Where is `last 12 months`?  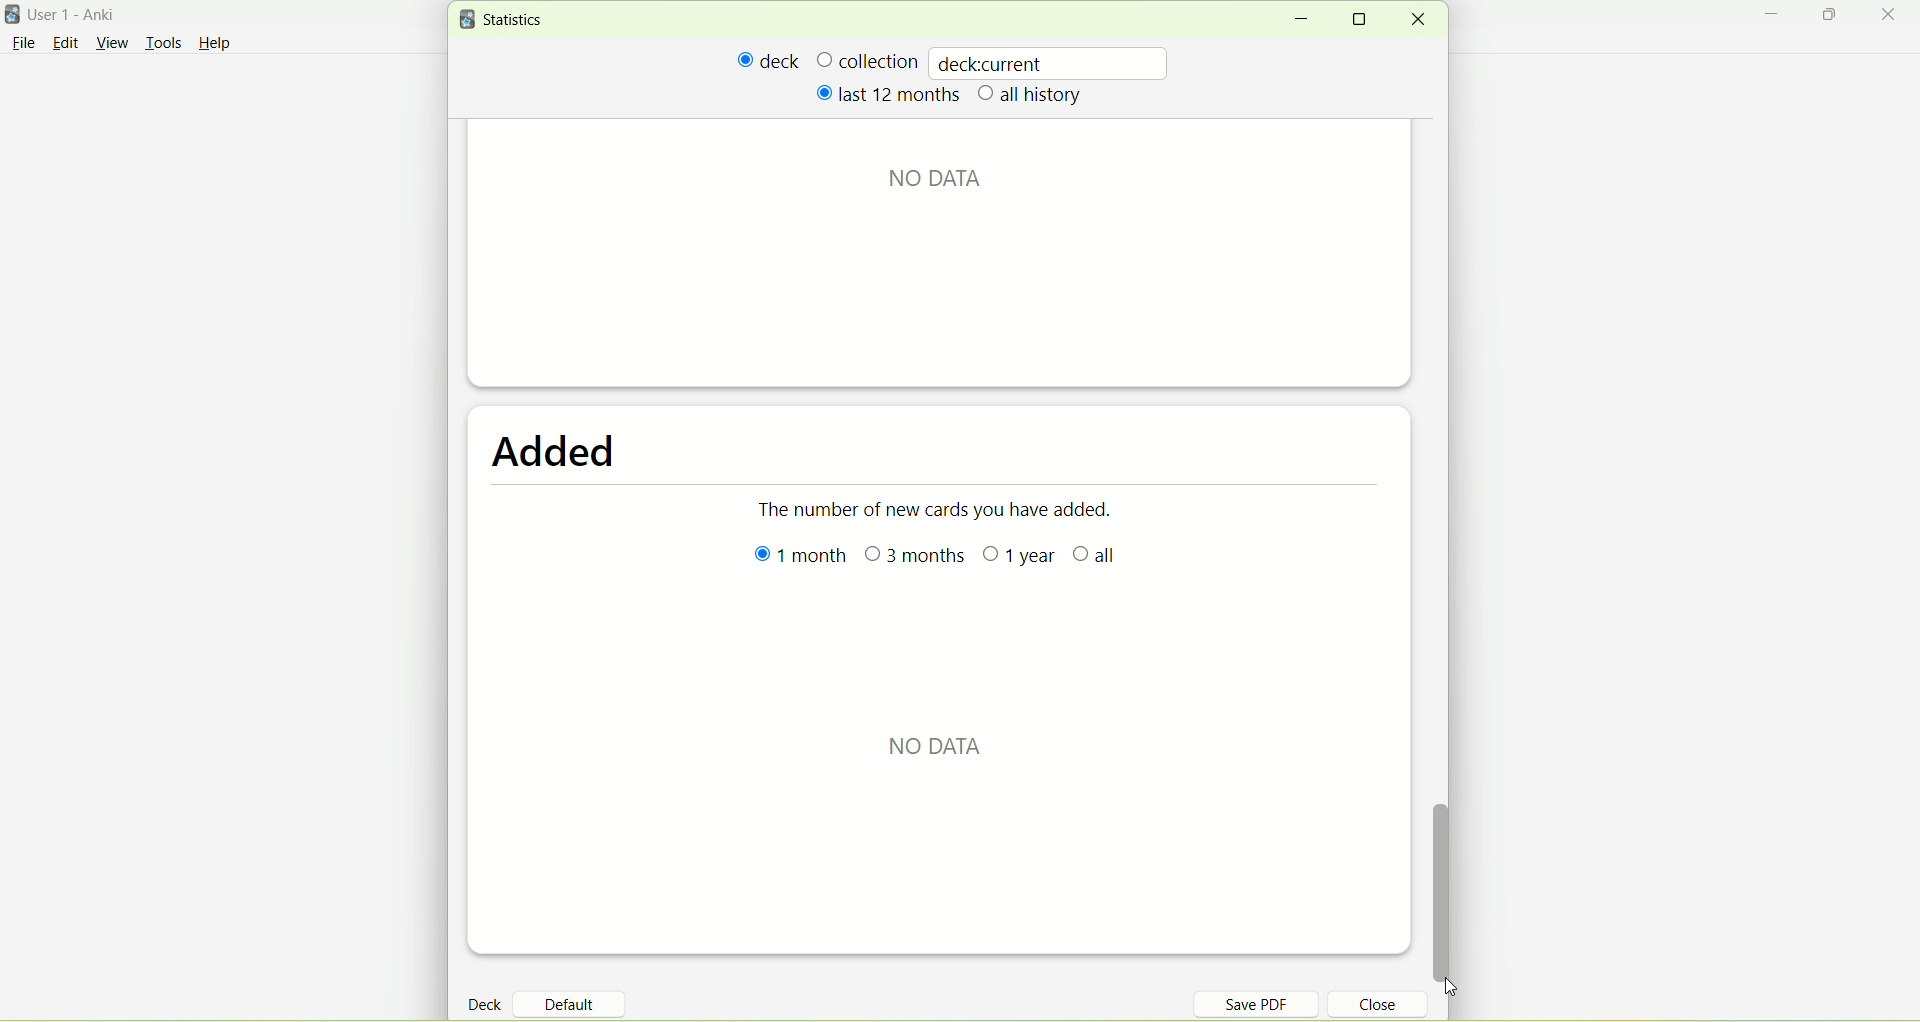 last 12 months is located at coordinates (886, 93).